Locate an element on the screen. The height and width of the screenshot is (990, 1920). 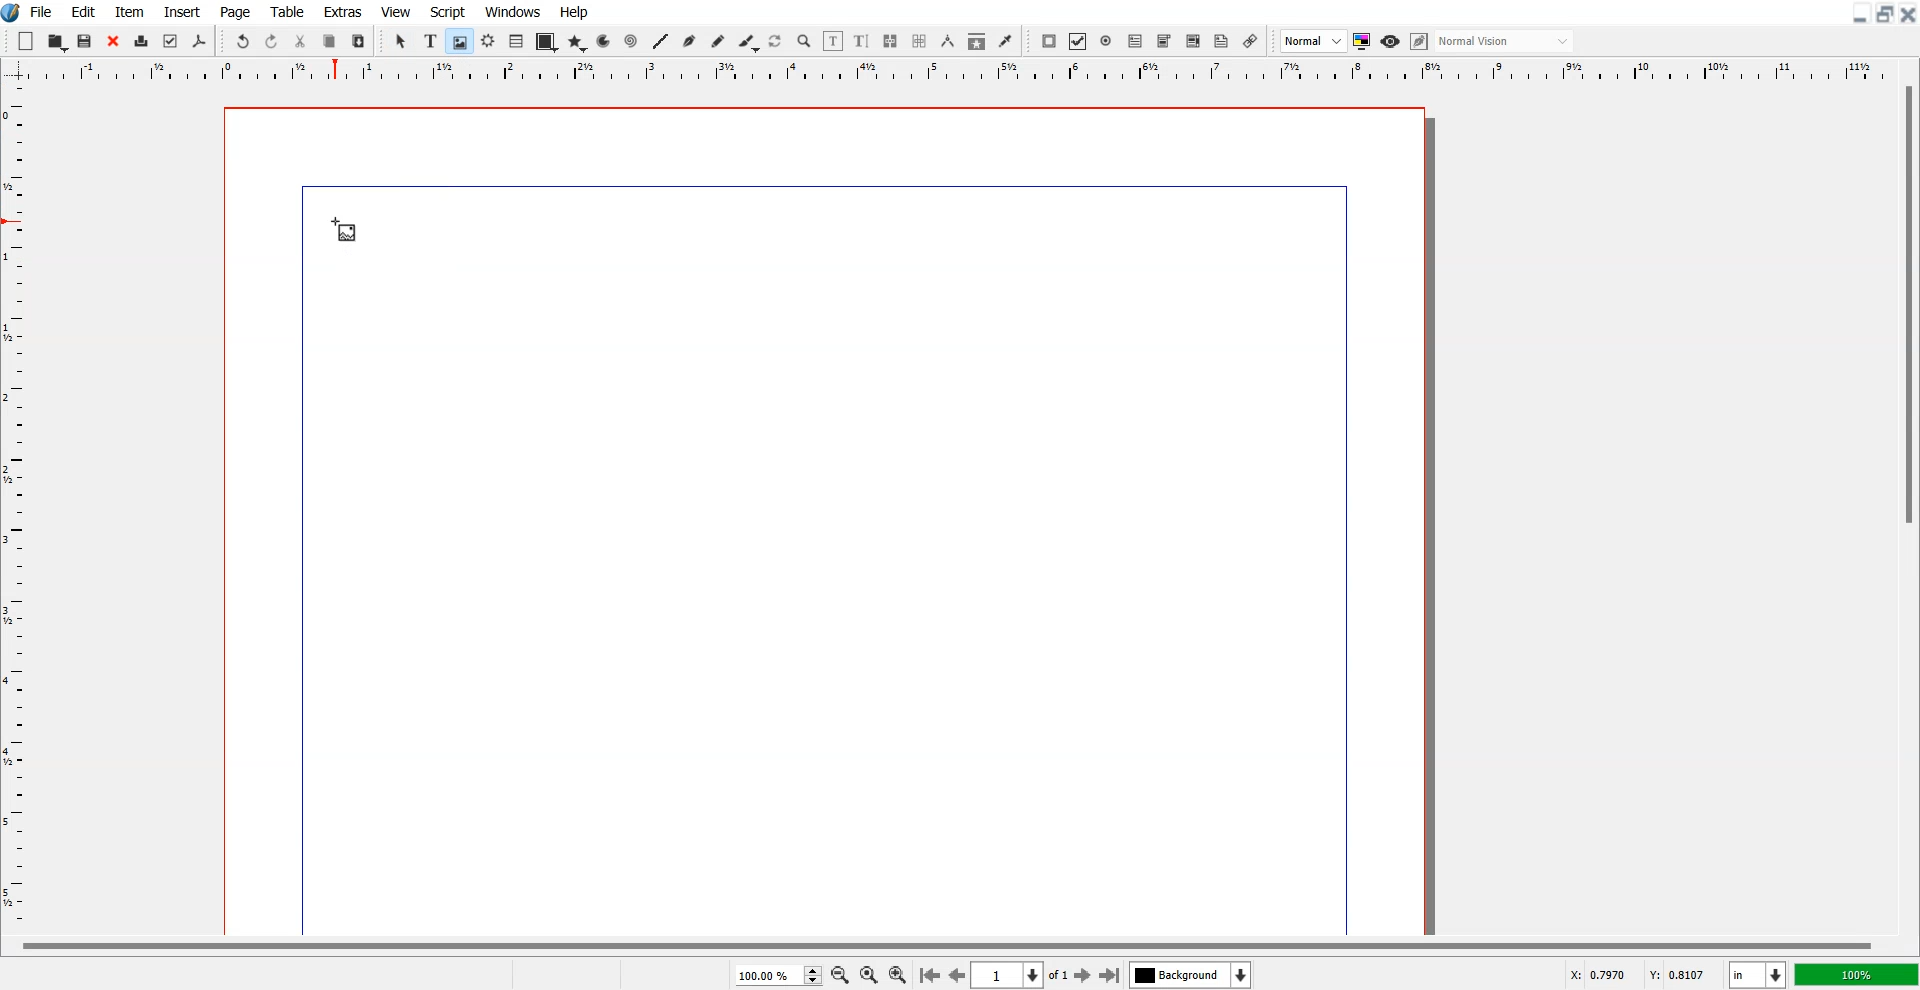
Zoom to 100% is located at coordinates (868, 974).